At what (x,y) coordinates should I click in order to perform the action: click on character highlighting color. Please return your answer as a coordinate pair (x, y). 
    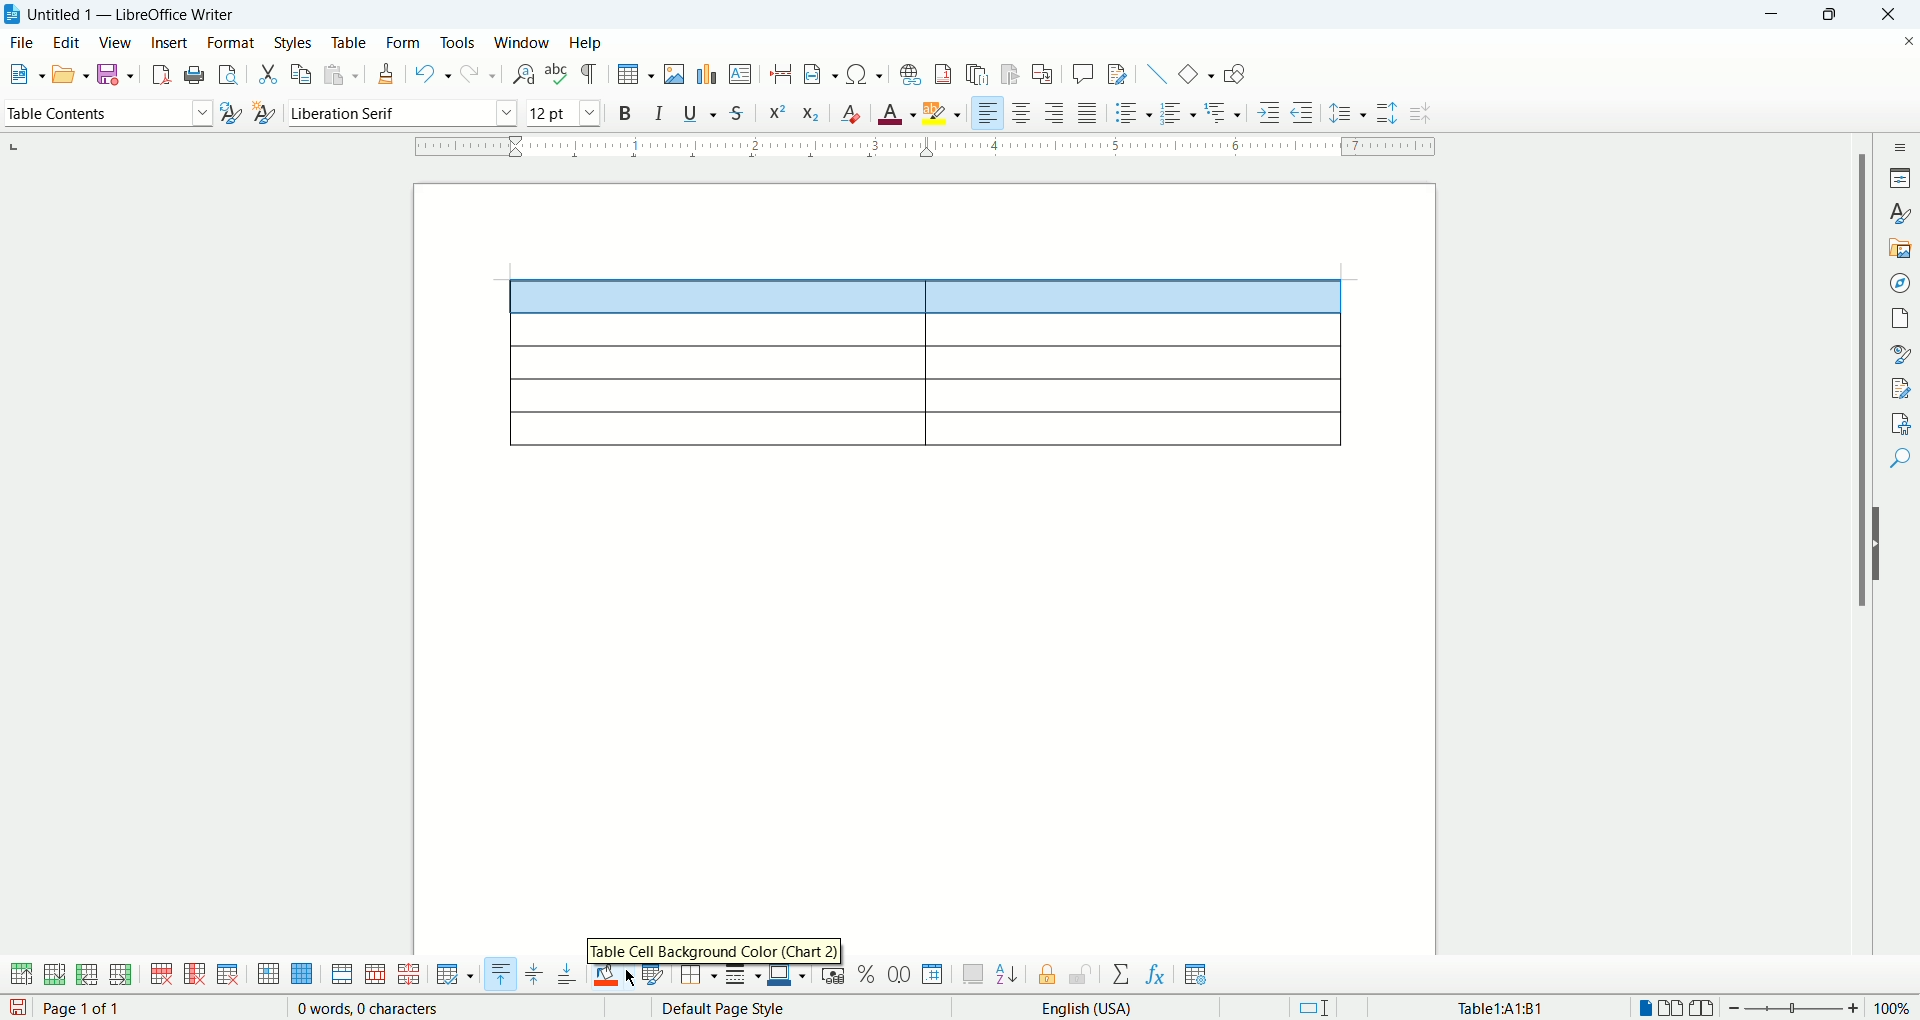
    Looking at the image, I should click on (944, 113).